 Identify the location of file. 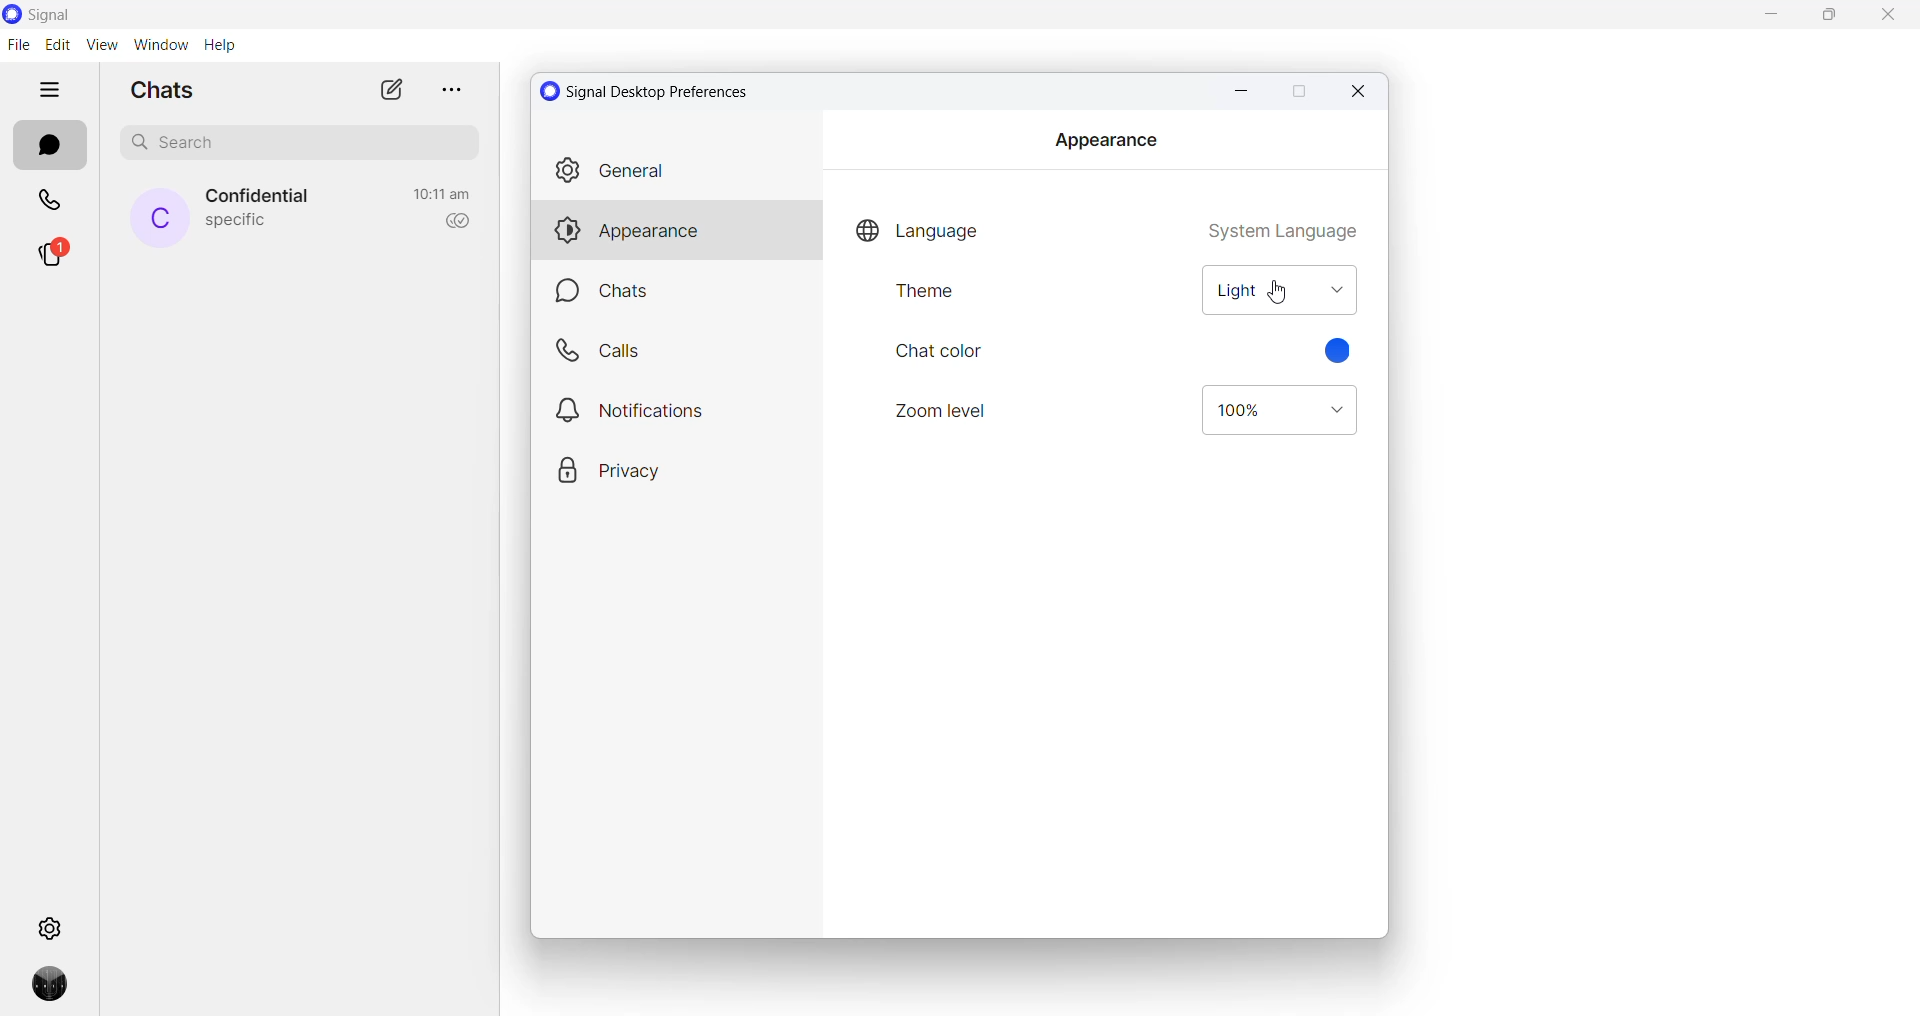
(18, 44).